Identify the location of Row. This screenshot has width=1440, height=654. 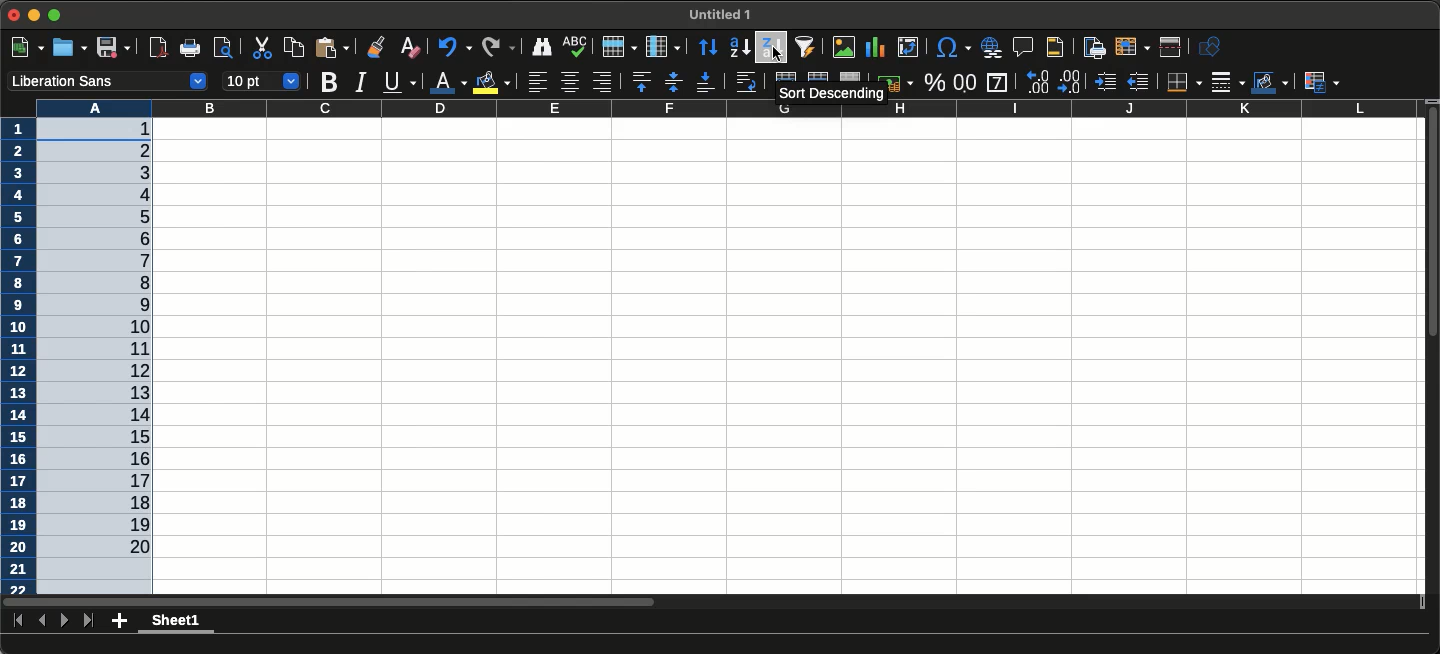
(616, 47).